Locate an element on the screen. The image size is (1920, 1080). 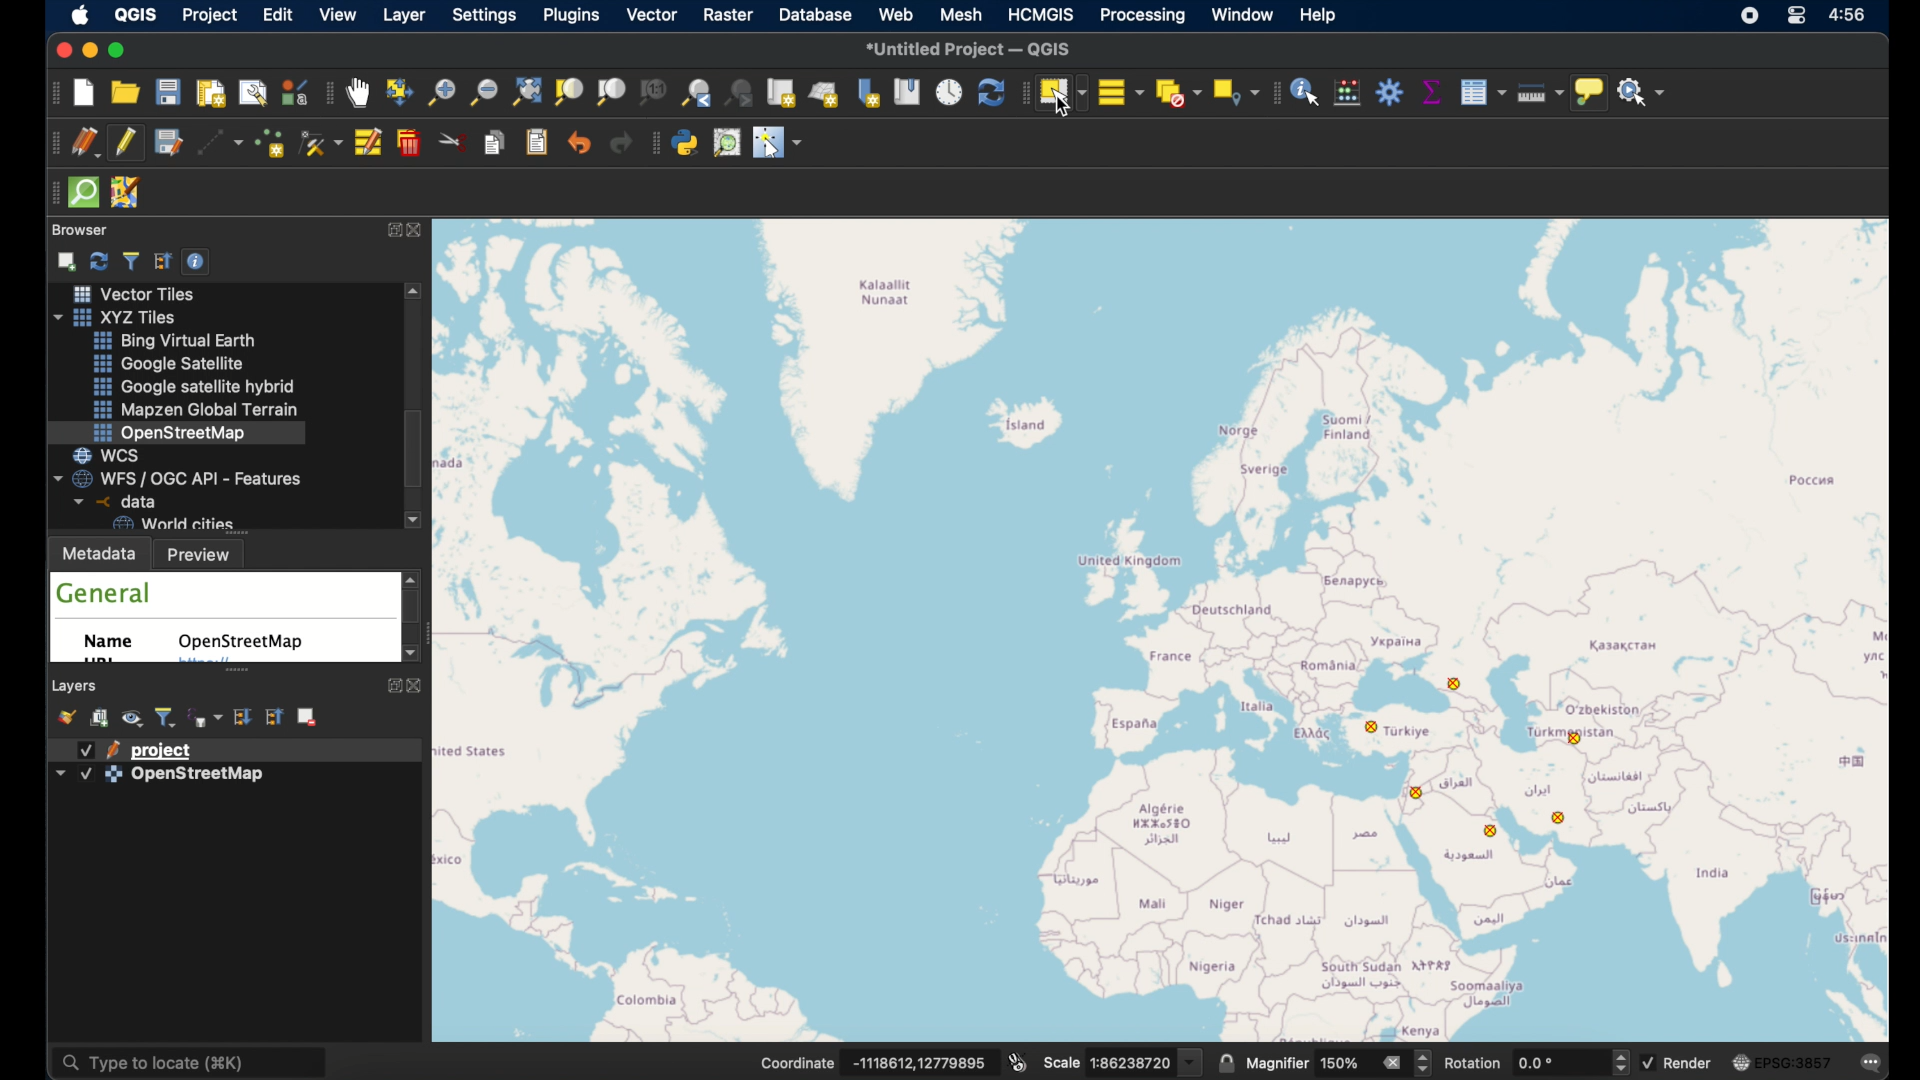
openstreetmap is located at coordinates (1173, 627).